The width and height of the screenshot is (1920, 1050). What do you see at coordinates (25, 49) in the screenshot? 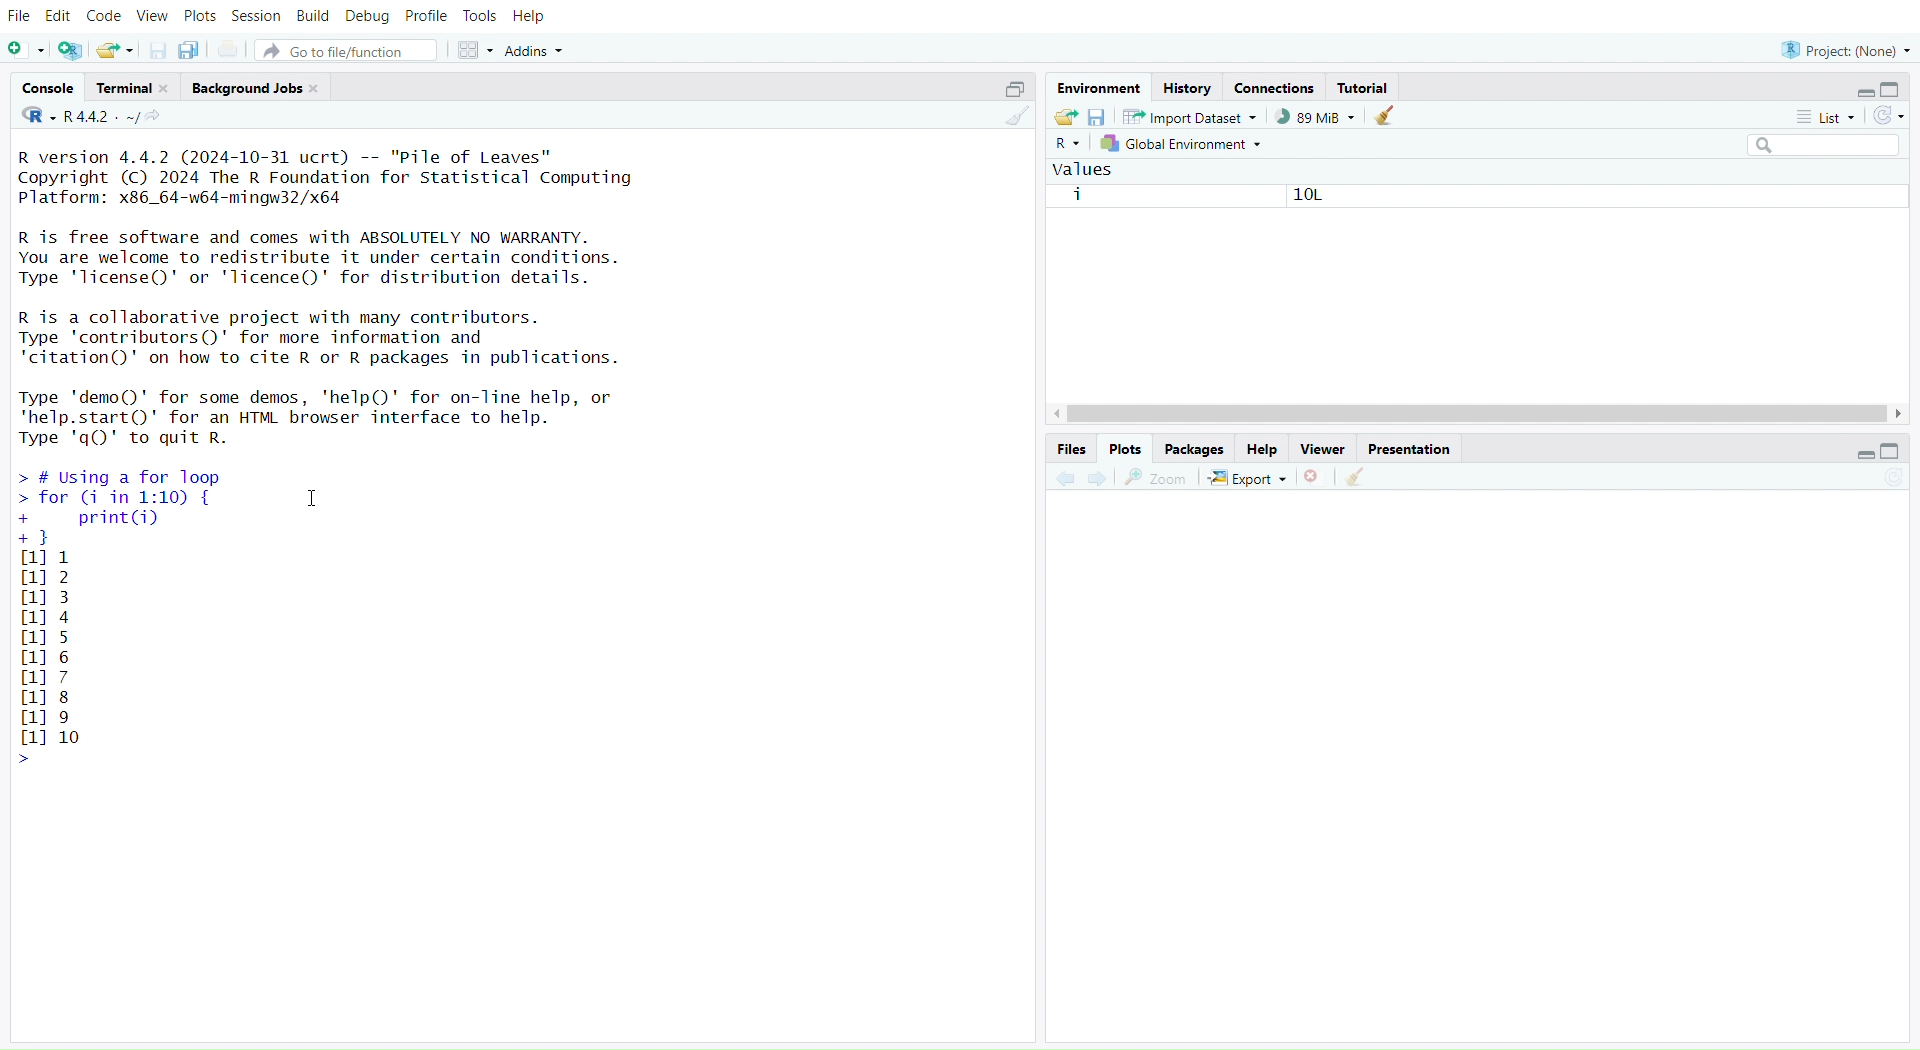
I see `new script` at bounding box center [25, 49].